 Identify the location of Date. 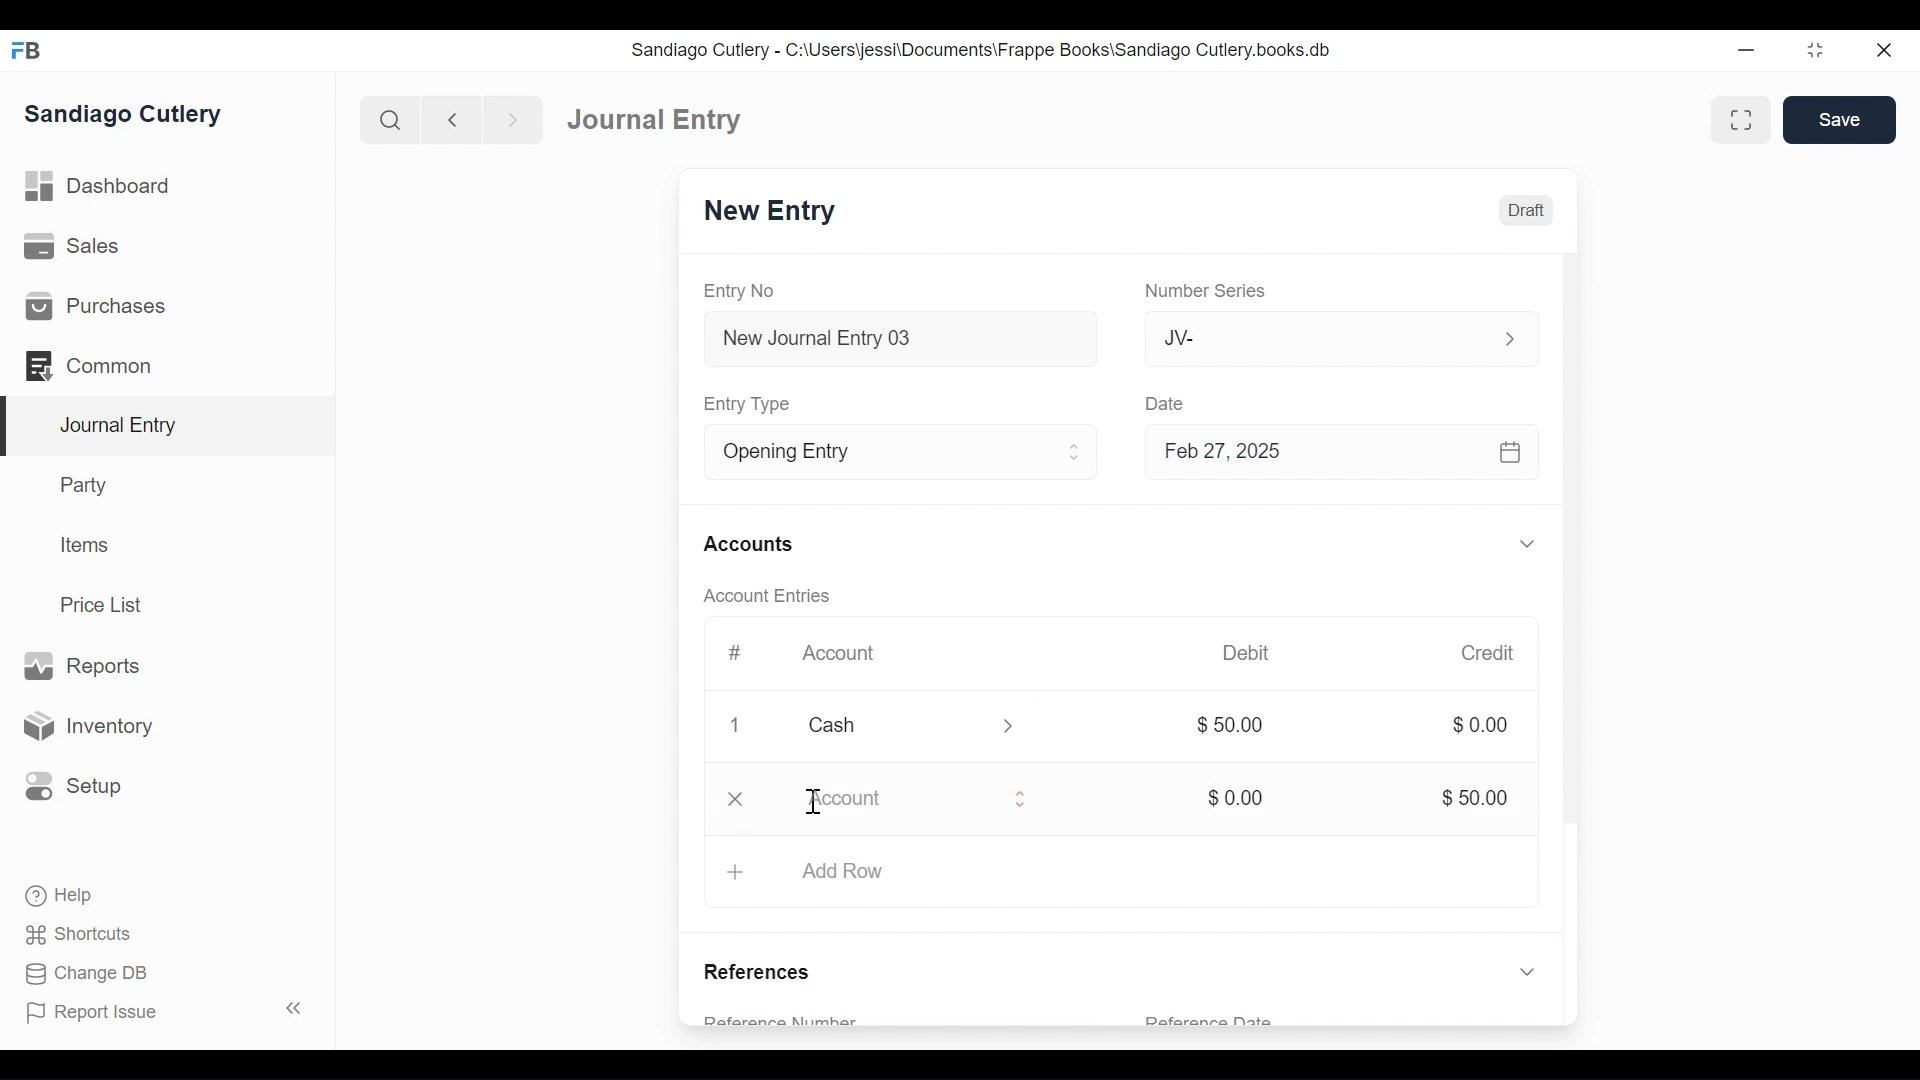
(1168, 403).